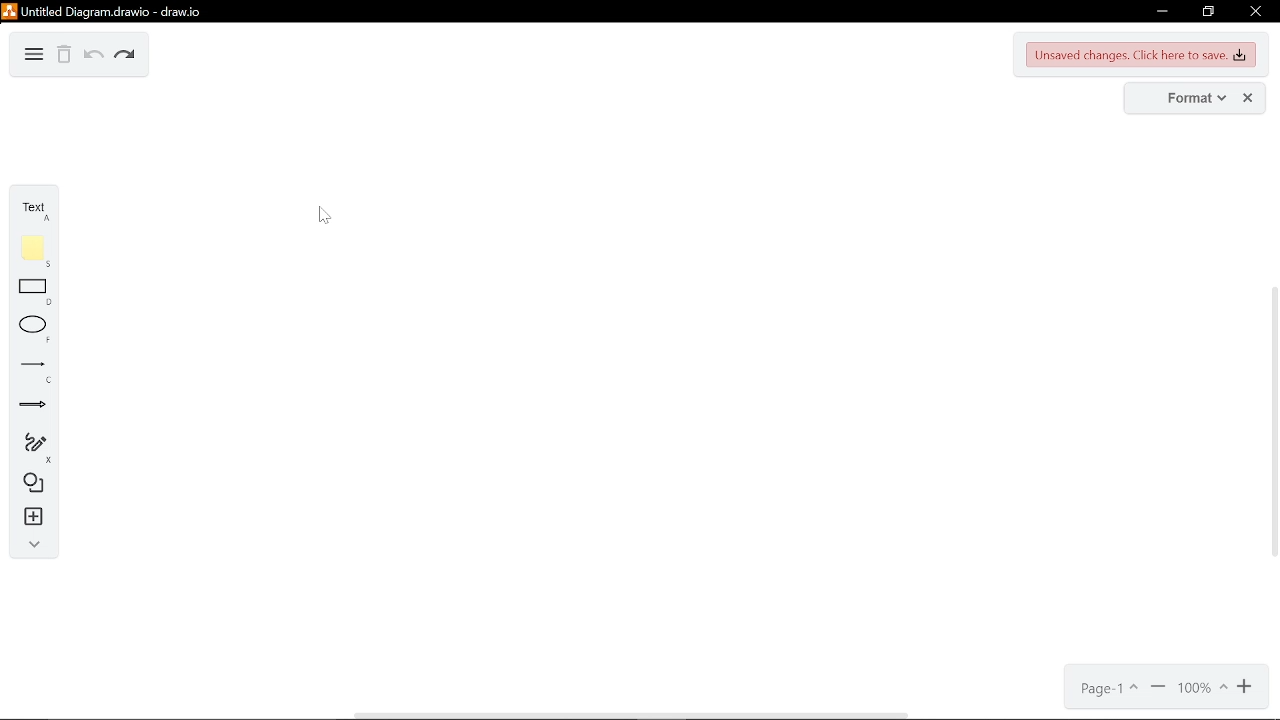  Describe the element at coordinates (1160, 12) in the screenshot. I see `minimize` at that location.